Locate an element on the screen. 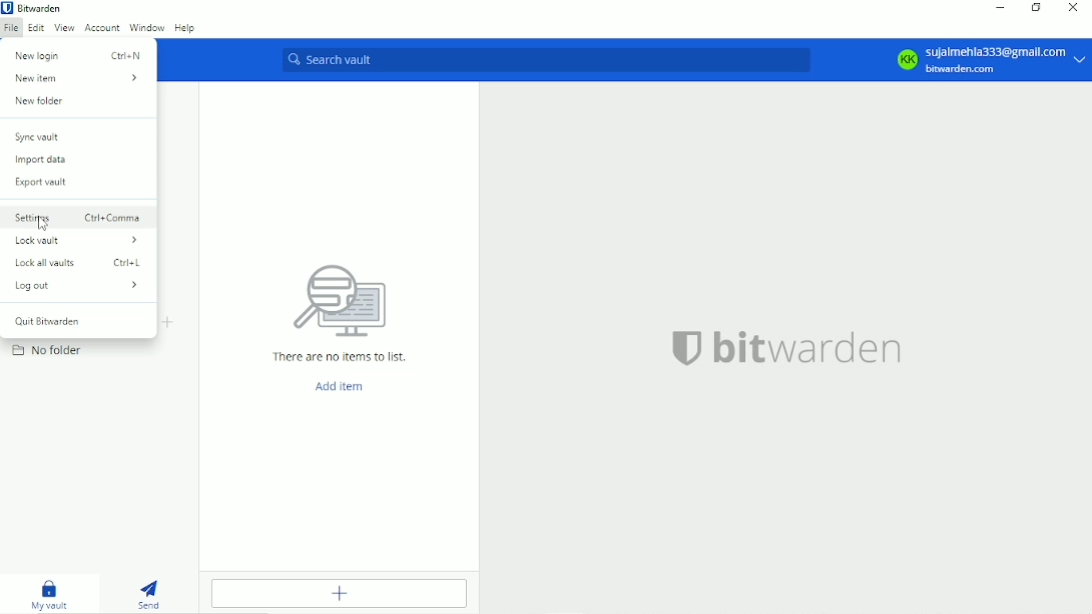 The height and width of the screenshot is (614, 1092). Add item is located at coordinates (339, 594).